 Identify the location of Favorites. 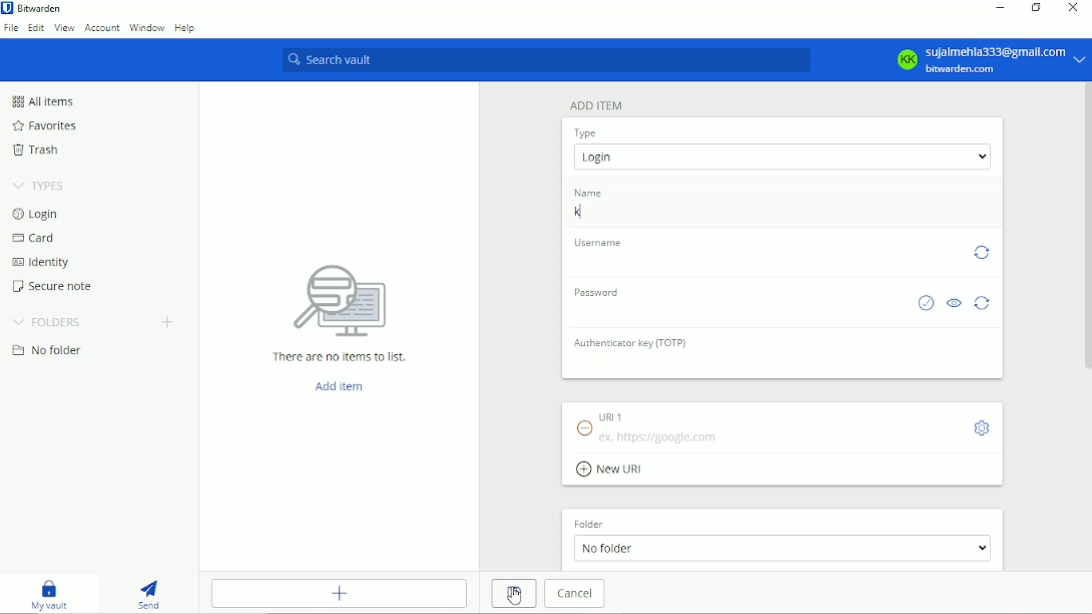
(44, 125).